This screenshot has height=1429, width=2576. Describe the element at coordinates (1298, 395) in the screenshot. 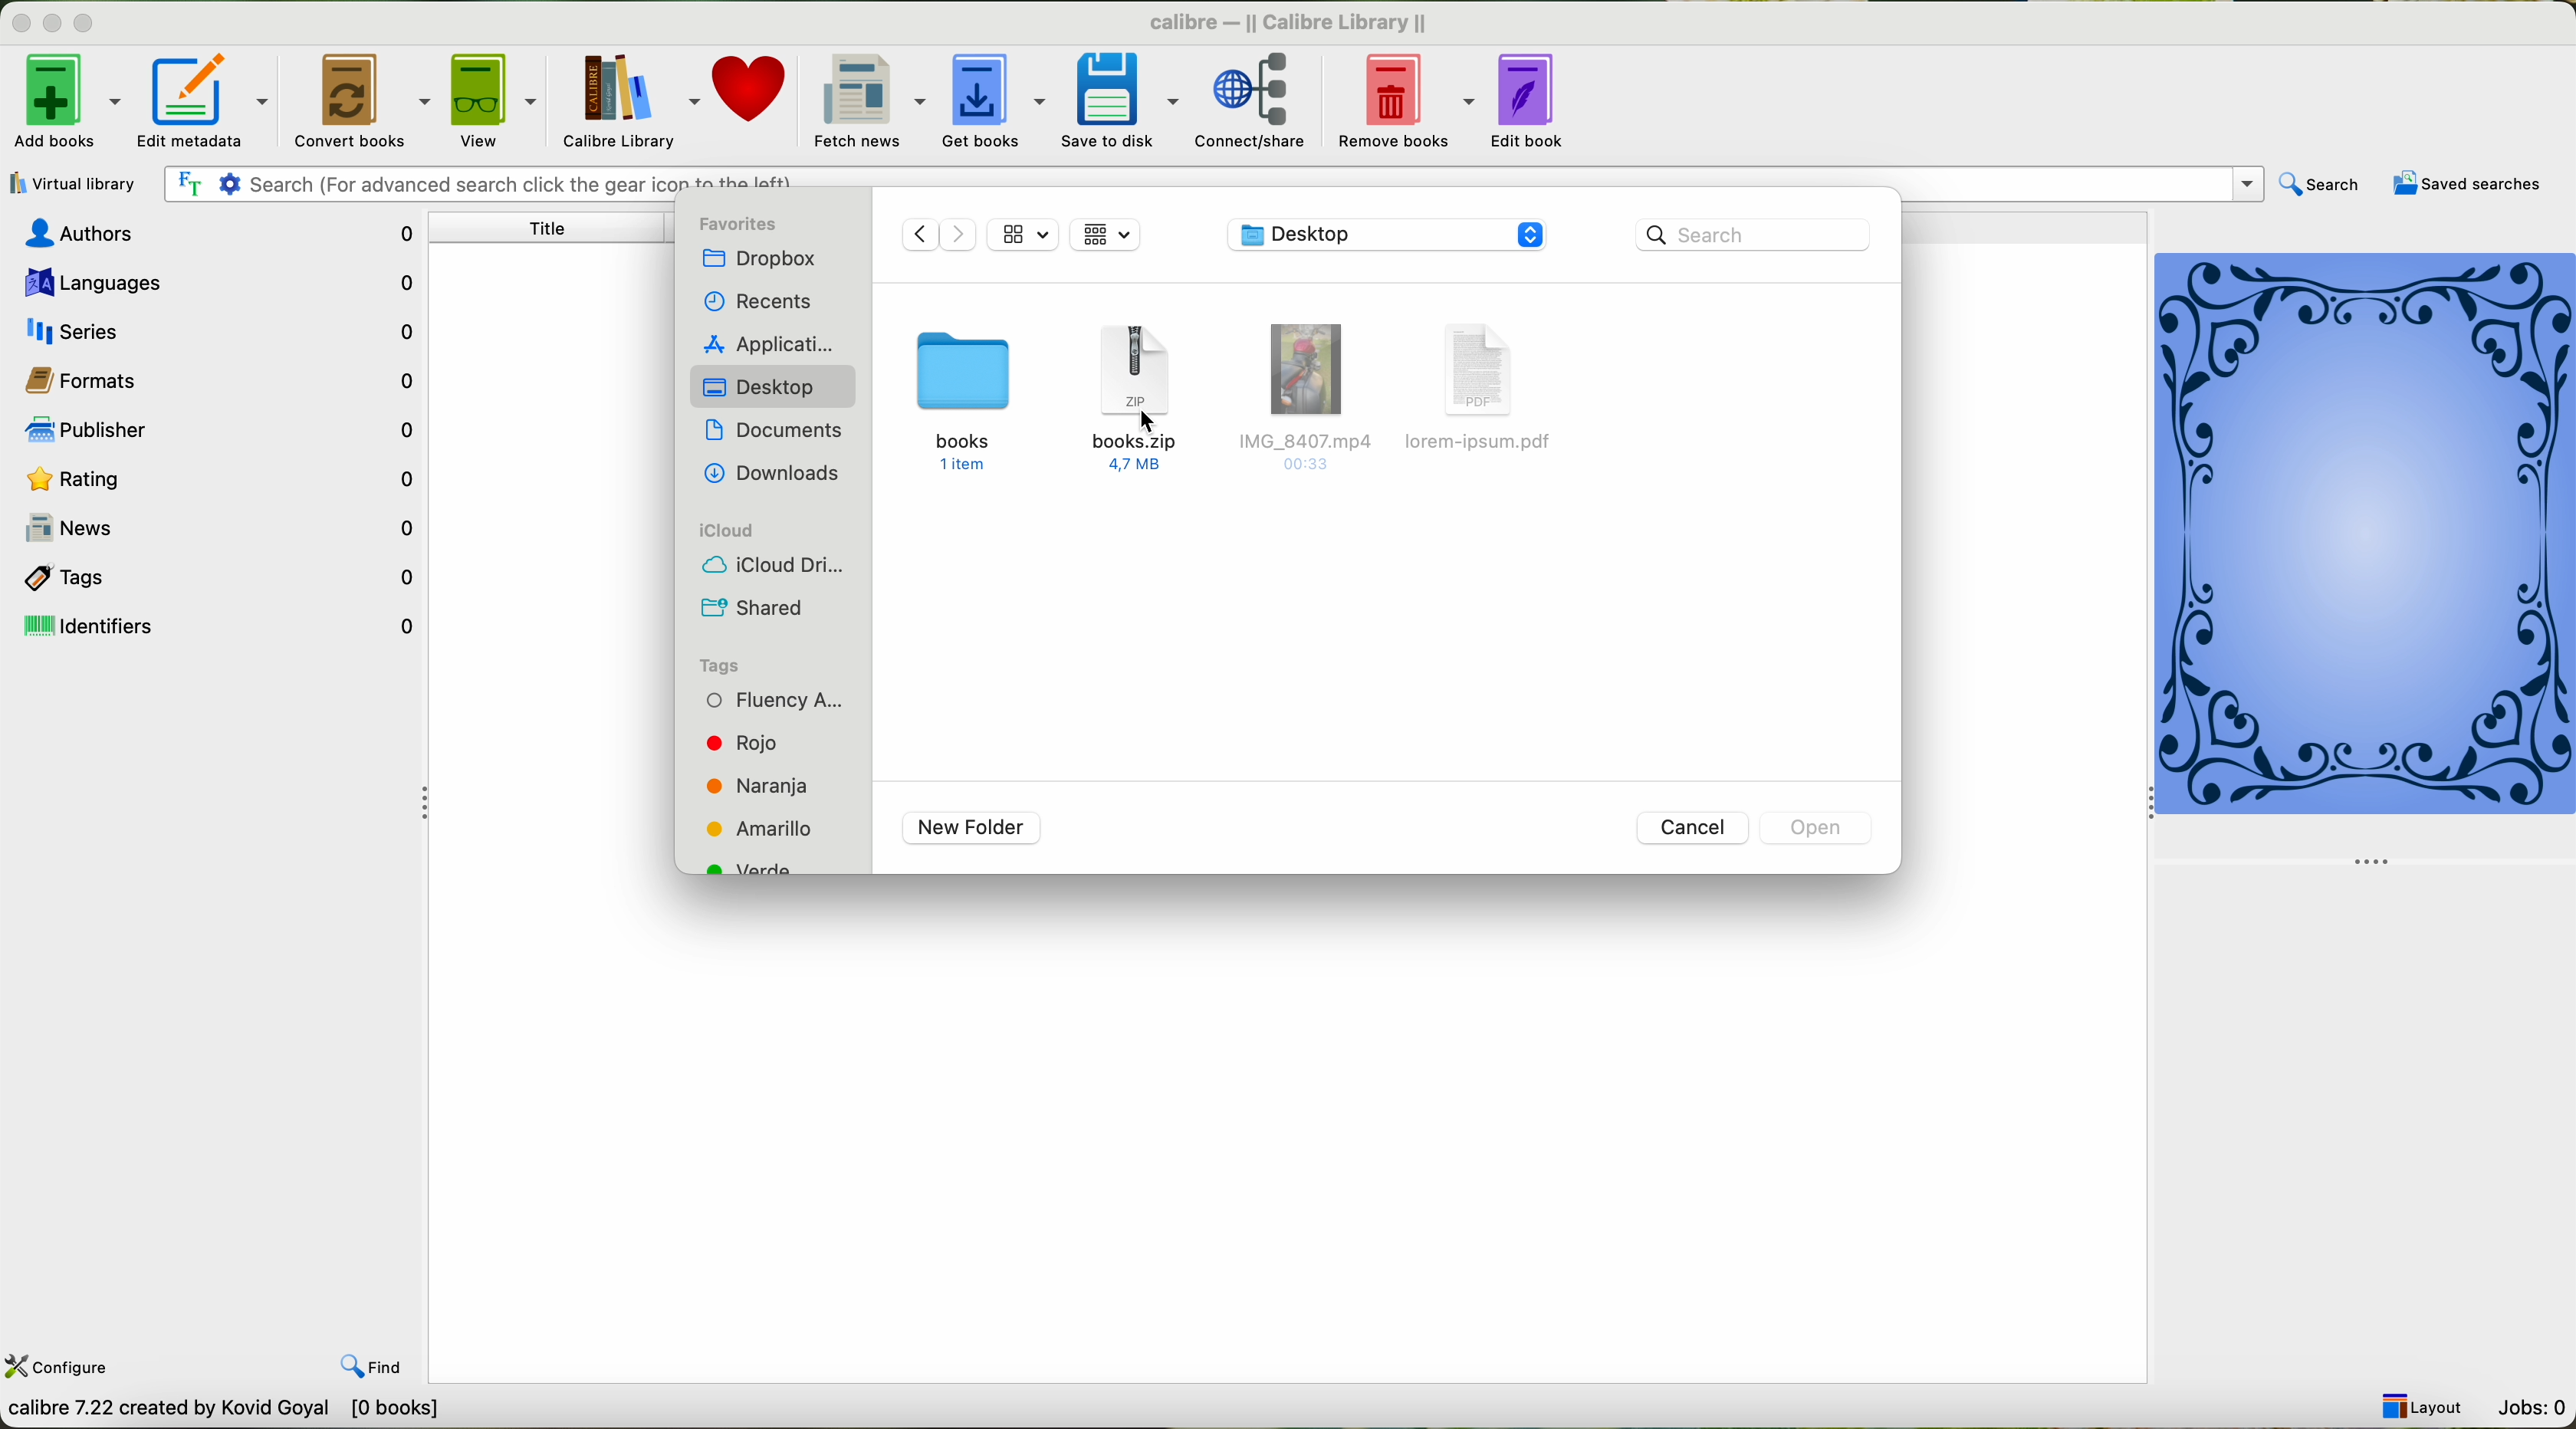

I see `IMG_8407.mp4` at that location.